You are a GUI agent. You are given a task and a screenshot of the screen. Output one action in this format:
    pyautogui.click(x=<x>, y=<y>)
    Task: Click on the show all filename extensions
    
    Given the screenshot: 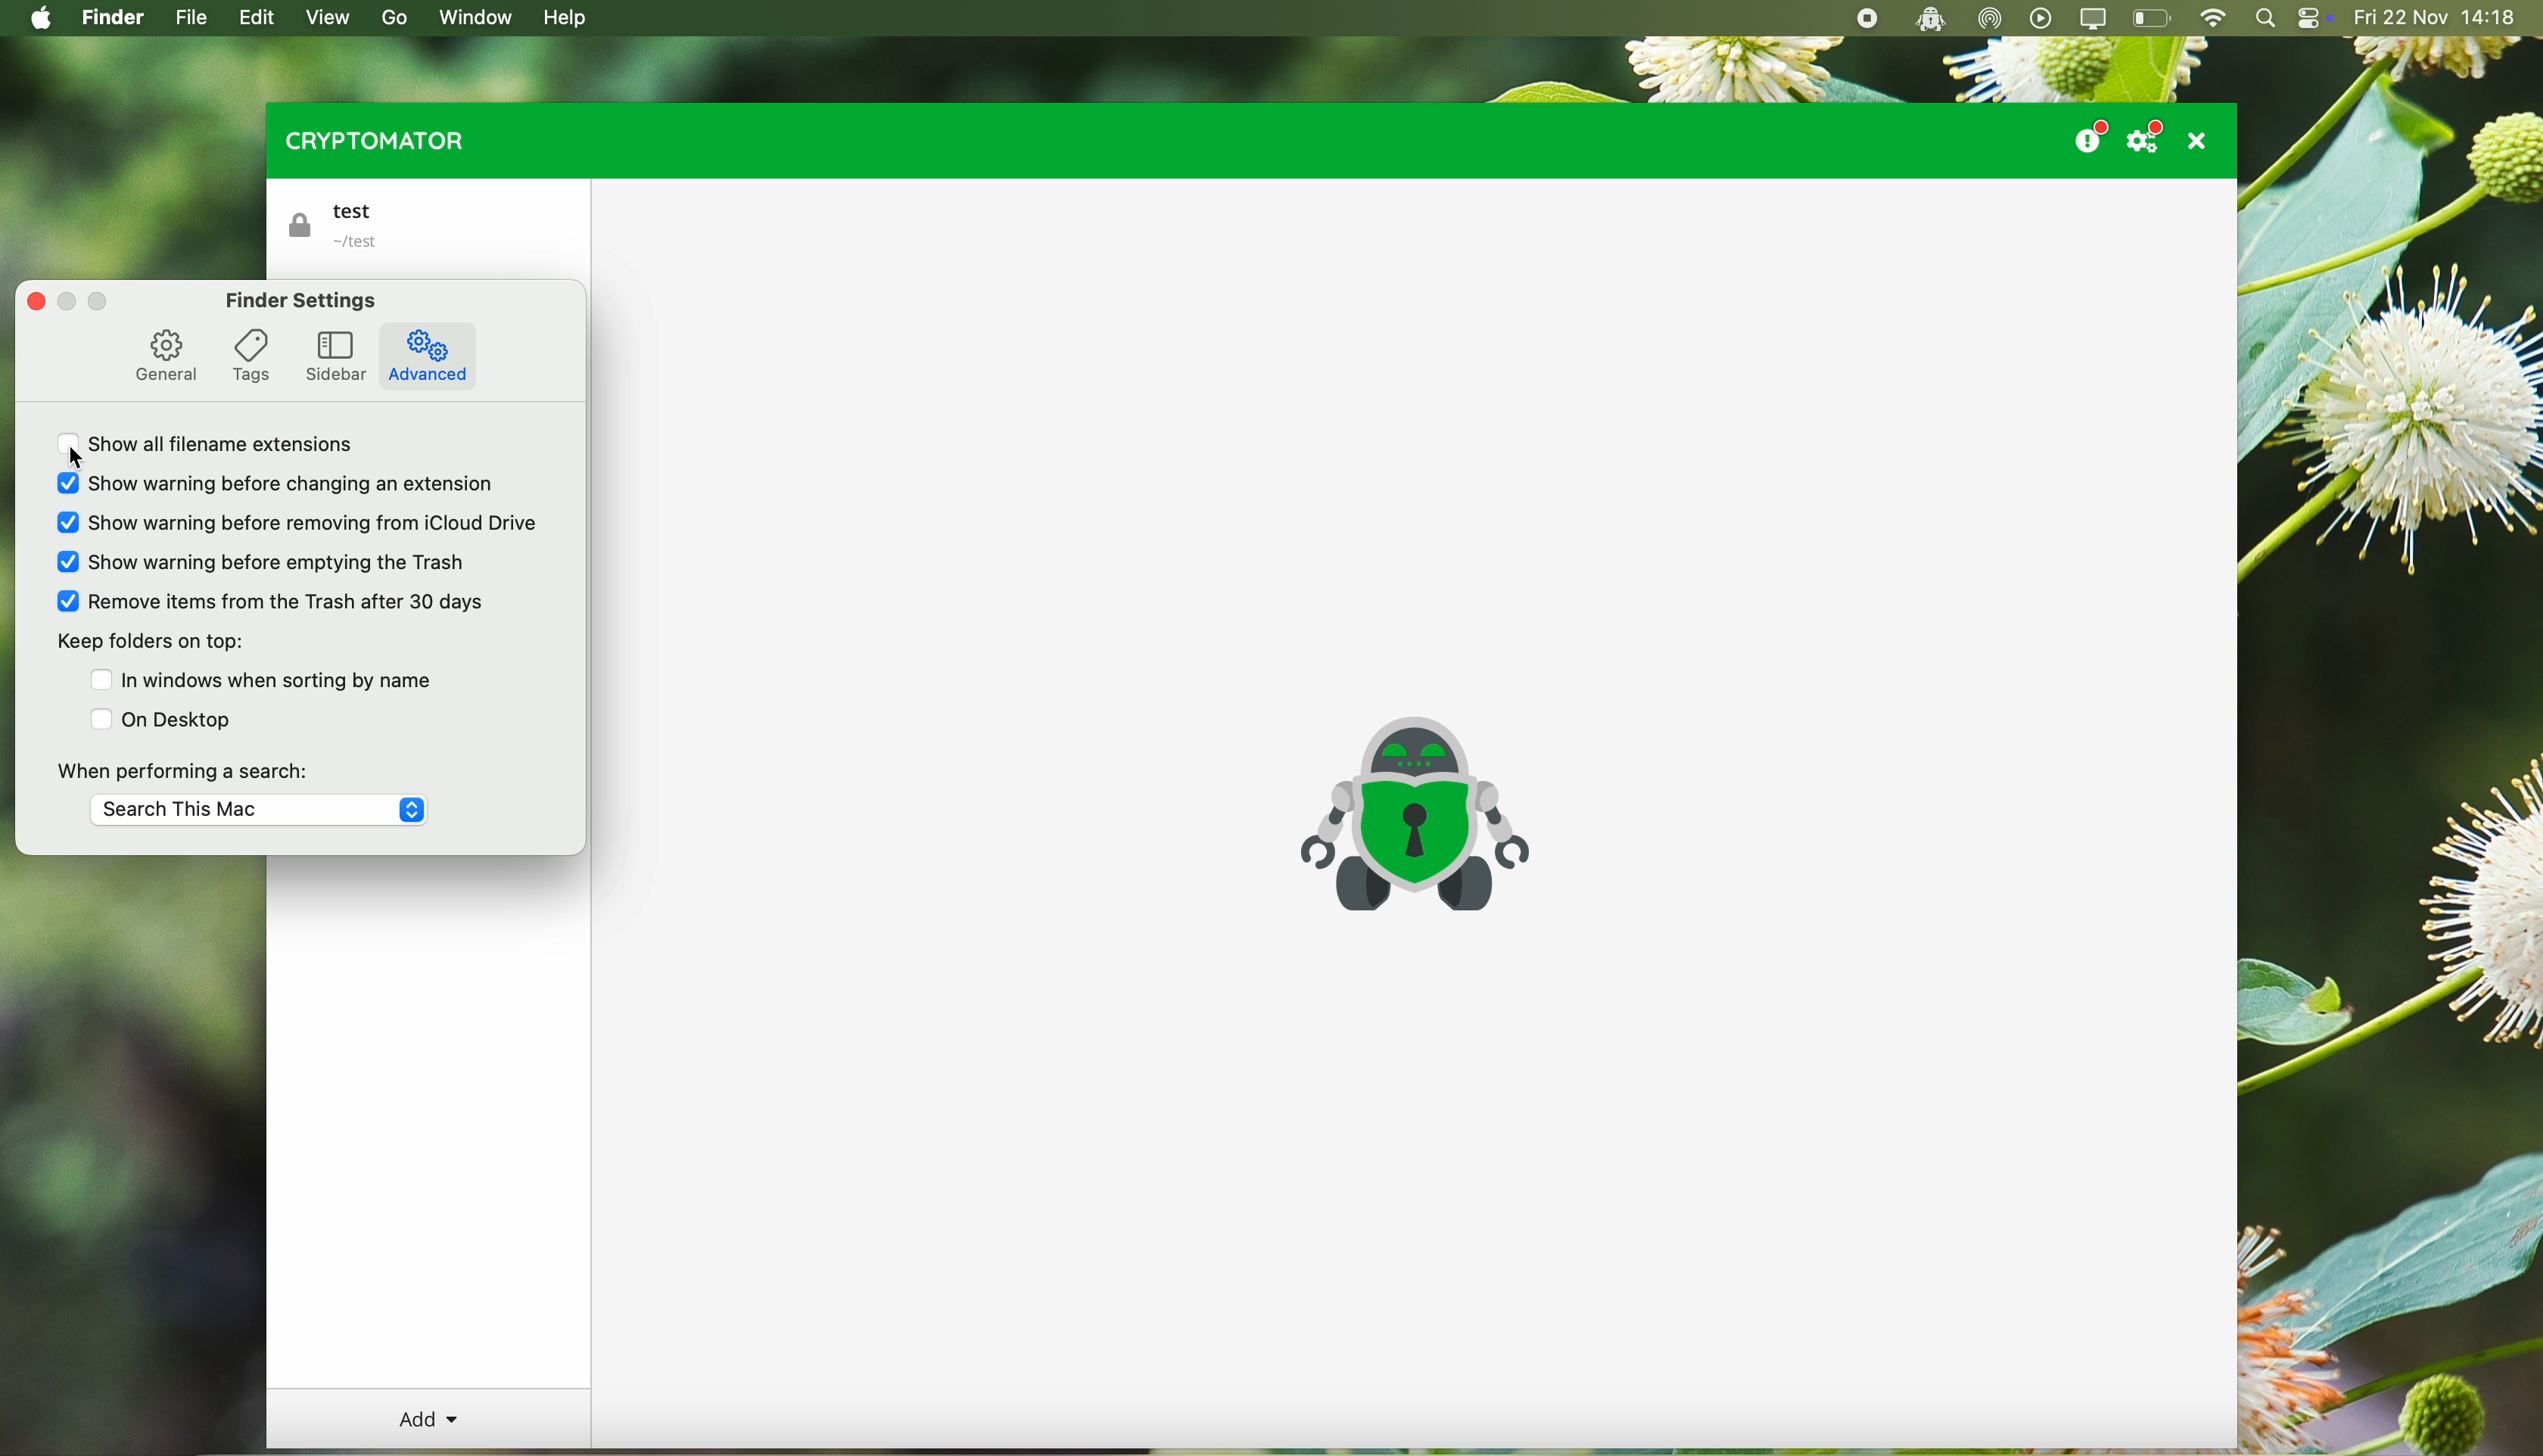 What is the action you would take?
    pyautogui.click(x=219, y=449)
    